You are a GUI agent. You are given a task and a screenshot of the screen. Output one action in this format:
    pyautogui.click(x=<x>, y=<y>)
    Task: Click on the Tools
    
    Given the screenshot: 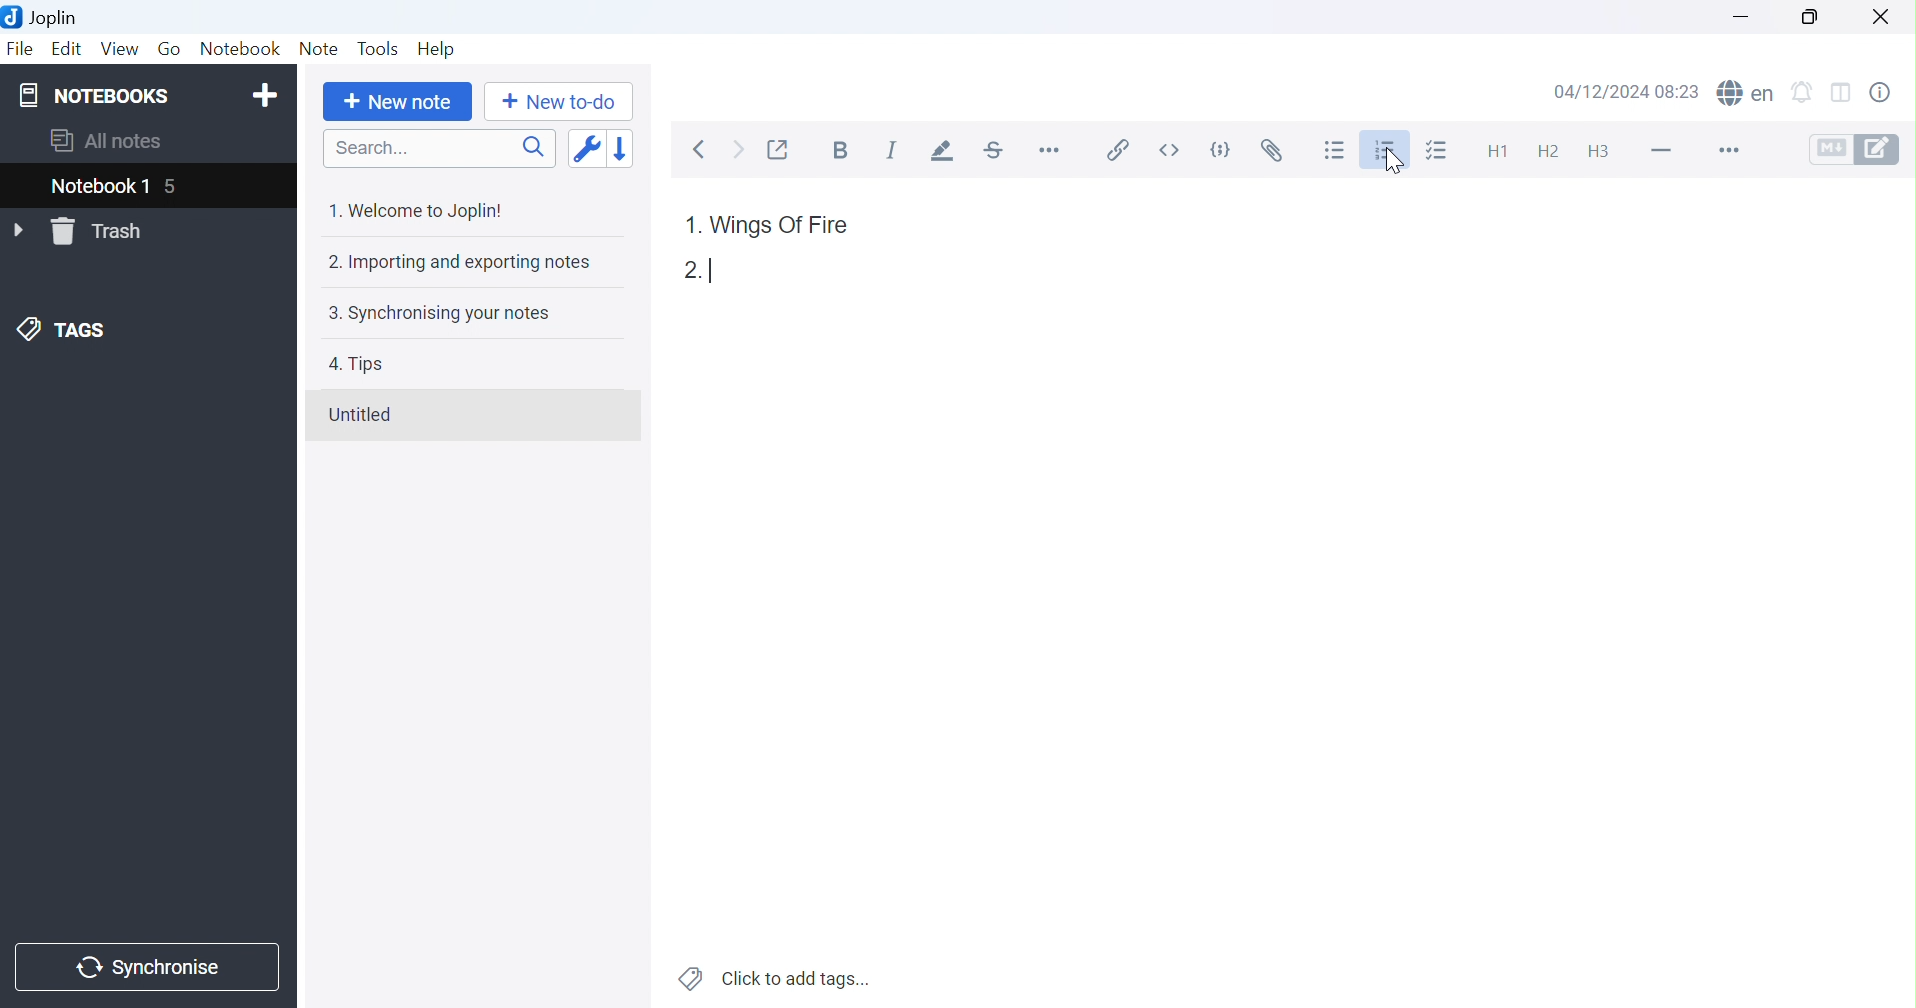 What is the action you would take?
    pyautogui.click(x=377, y=48)
    